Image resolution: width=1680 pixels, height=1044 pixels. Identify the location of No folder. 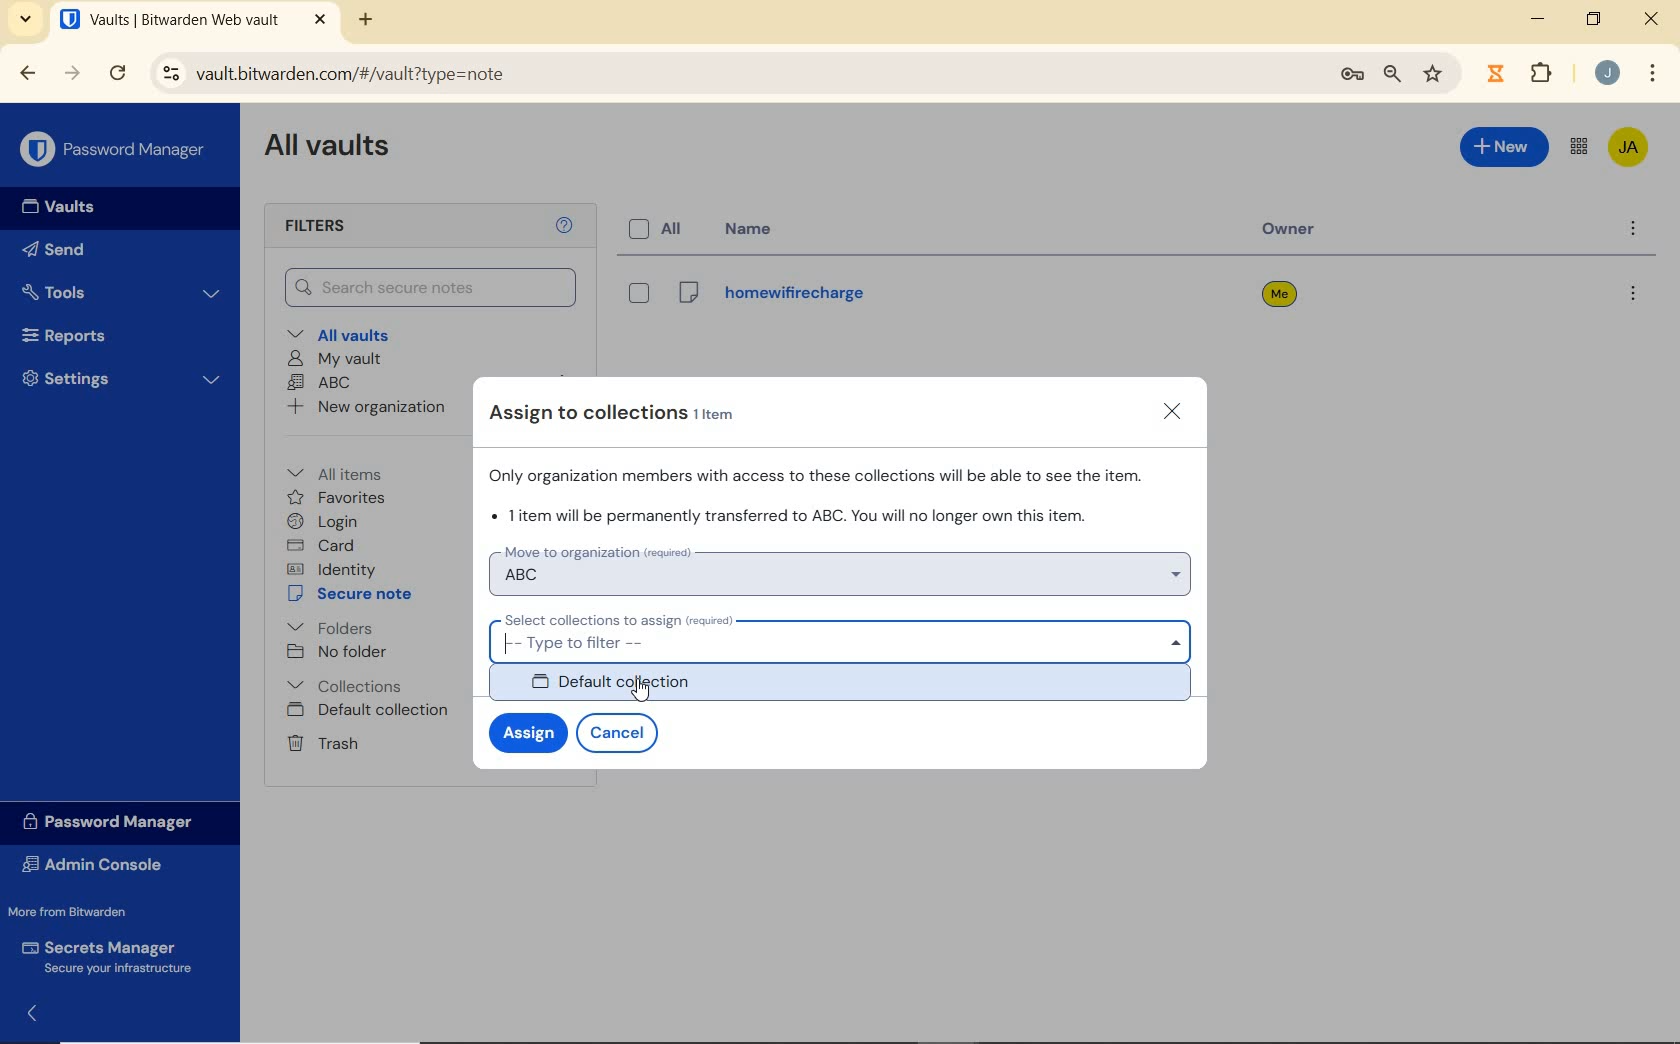
(337, 652).